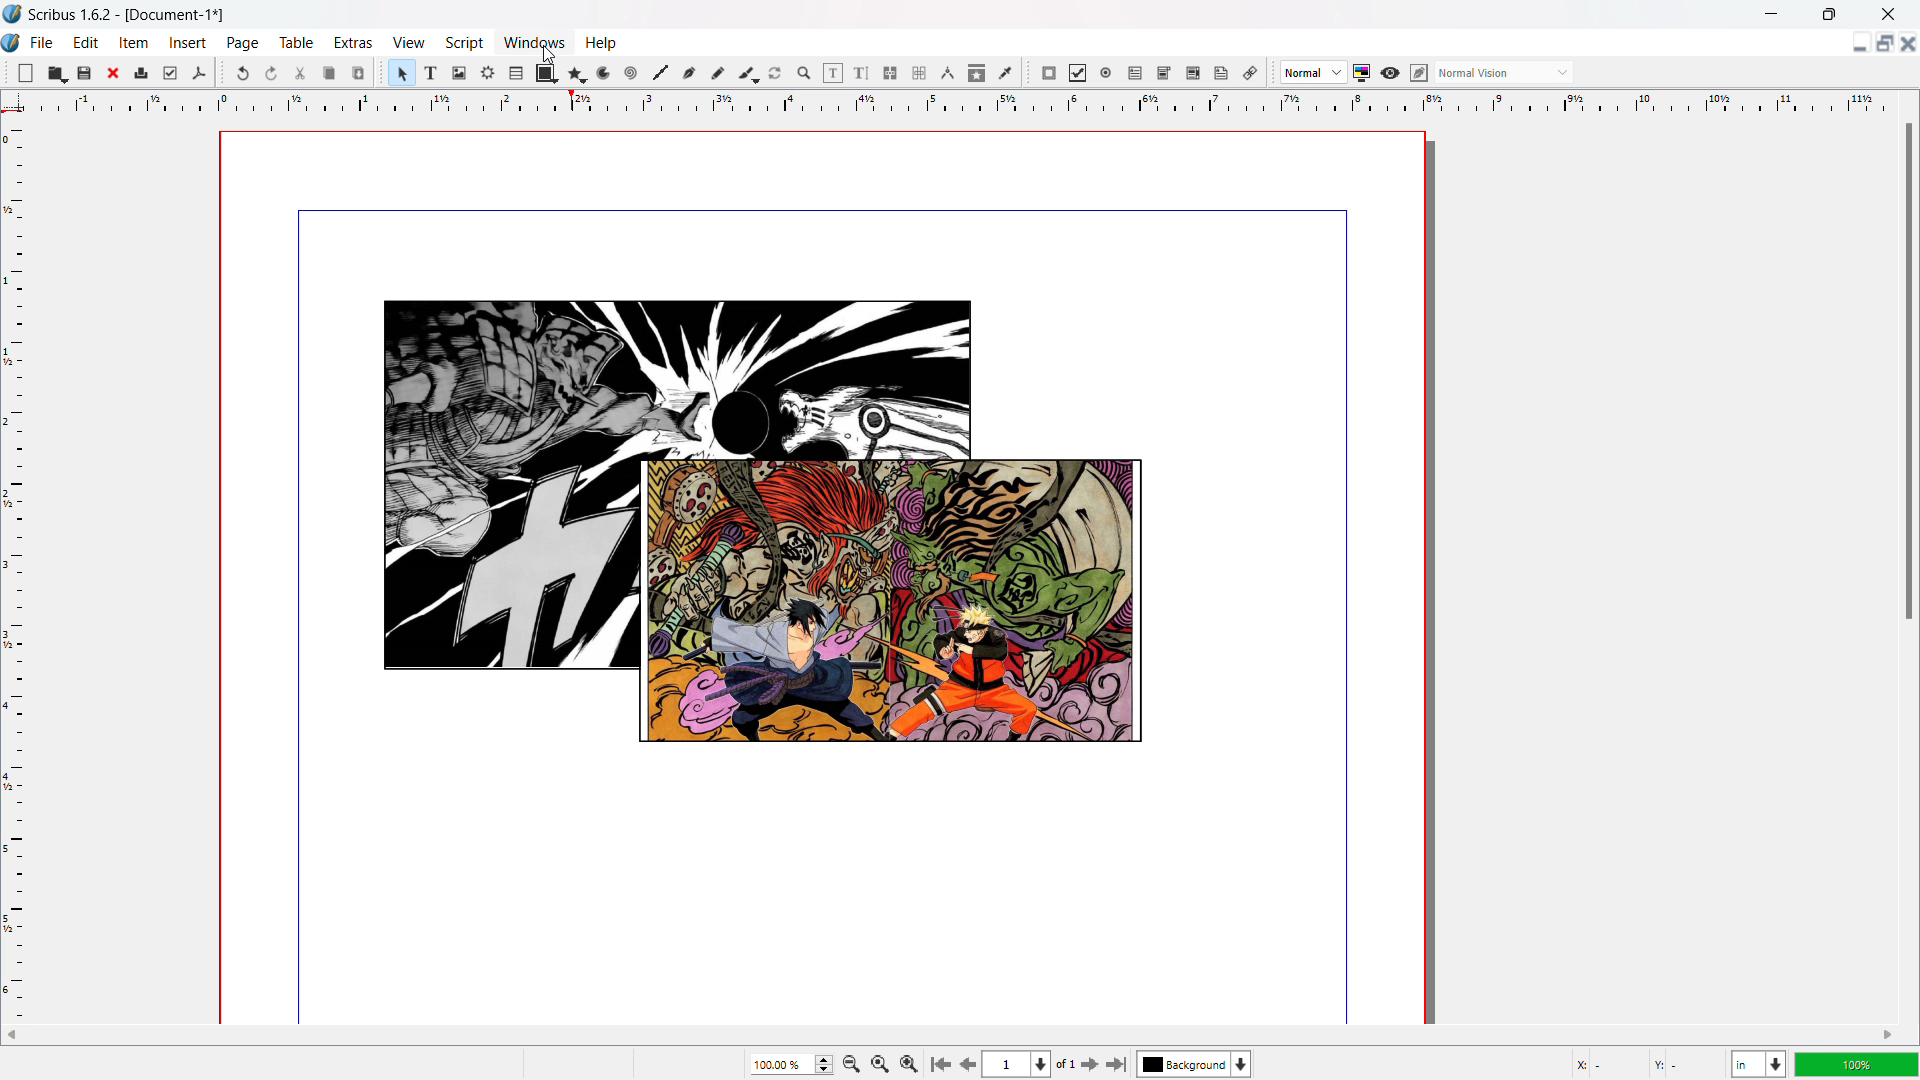 The height and width of the screenshot is (1080, 1920). What do you see at coordinates (242, 73) in the screenshot?
I see `undo` at bounding box center [242, 73].